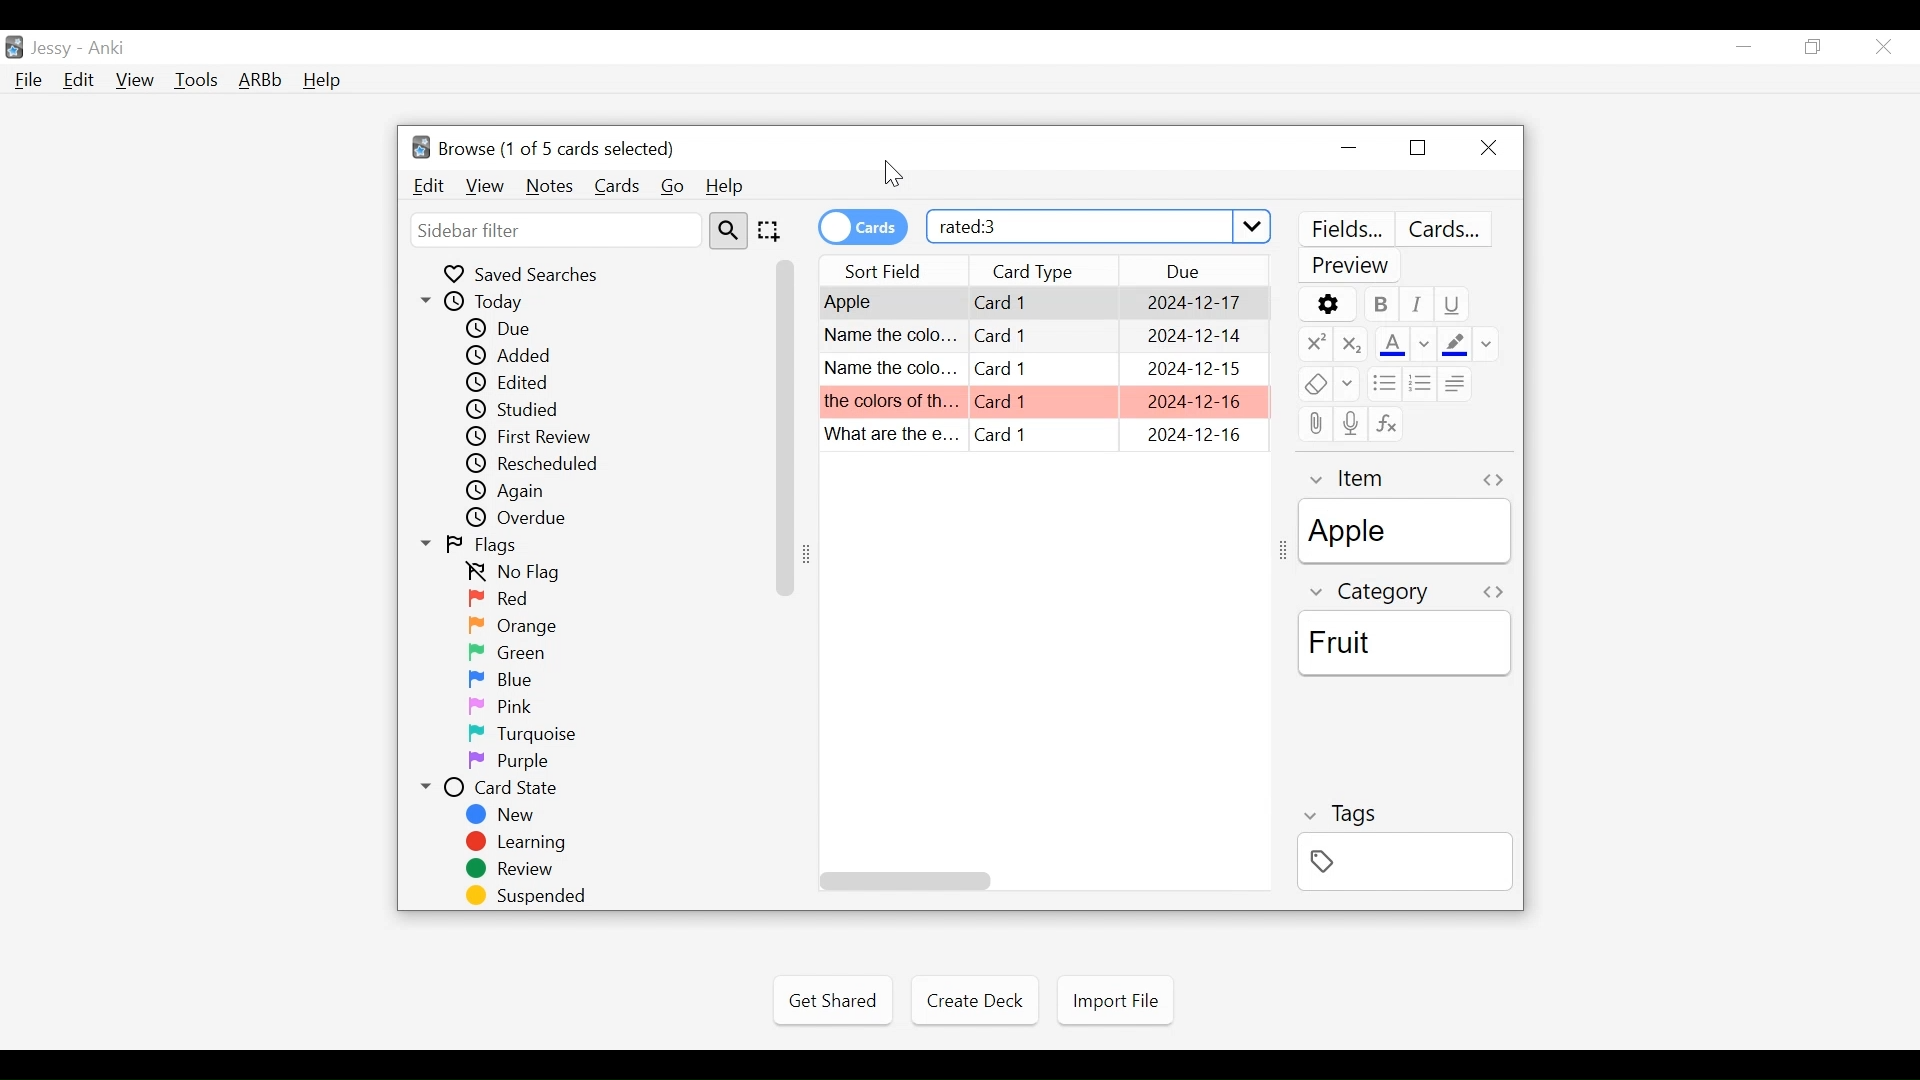  What do you see at coordinates (512, 626) in the screenshot?
I see `Orange` at bounding box center [512, 626].